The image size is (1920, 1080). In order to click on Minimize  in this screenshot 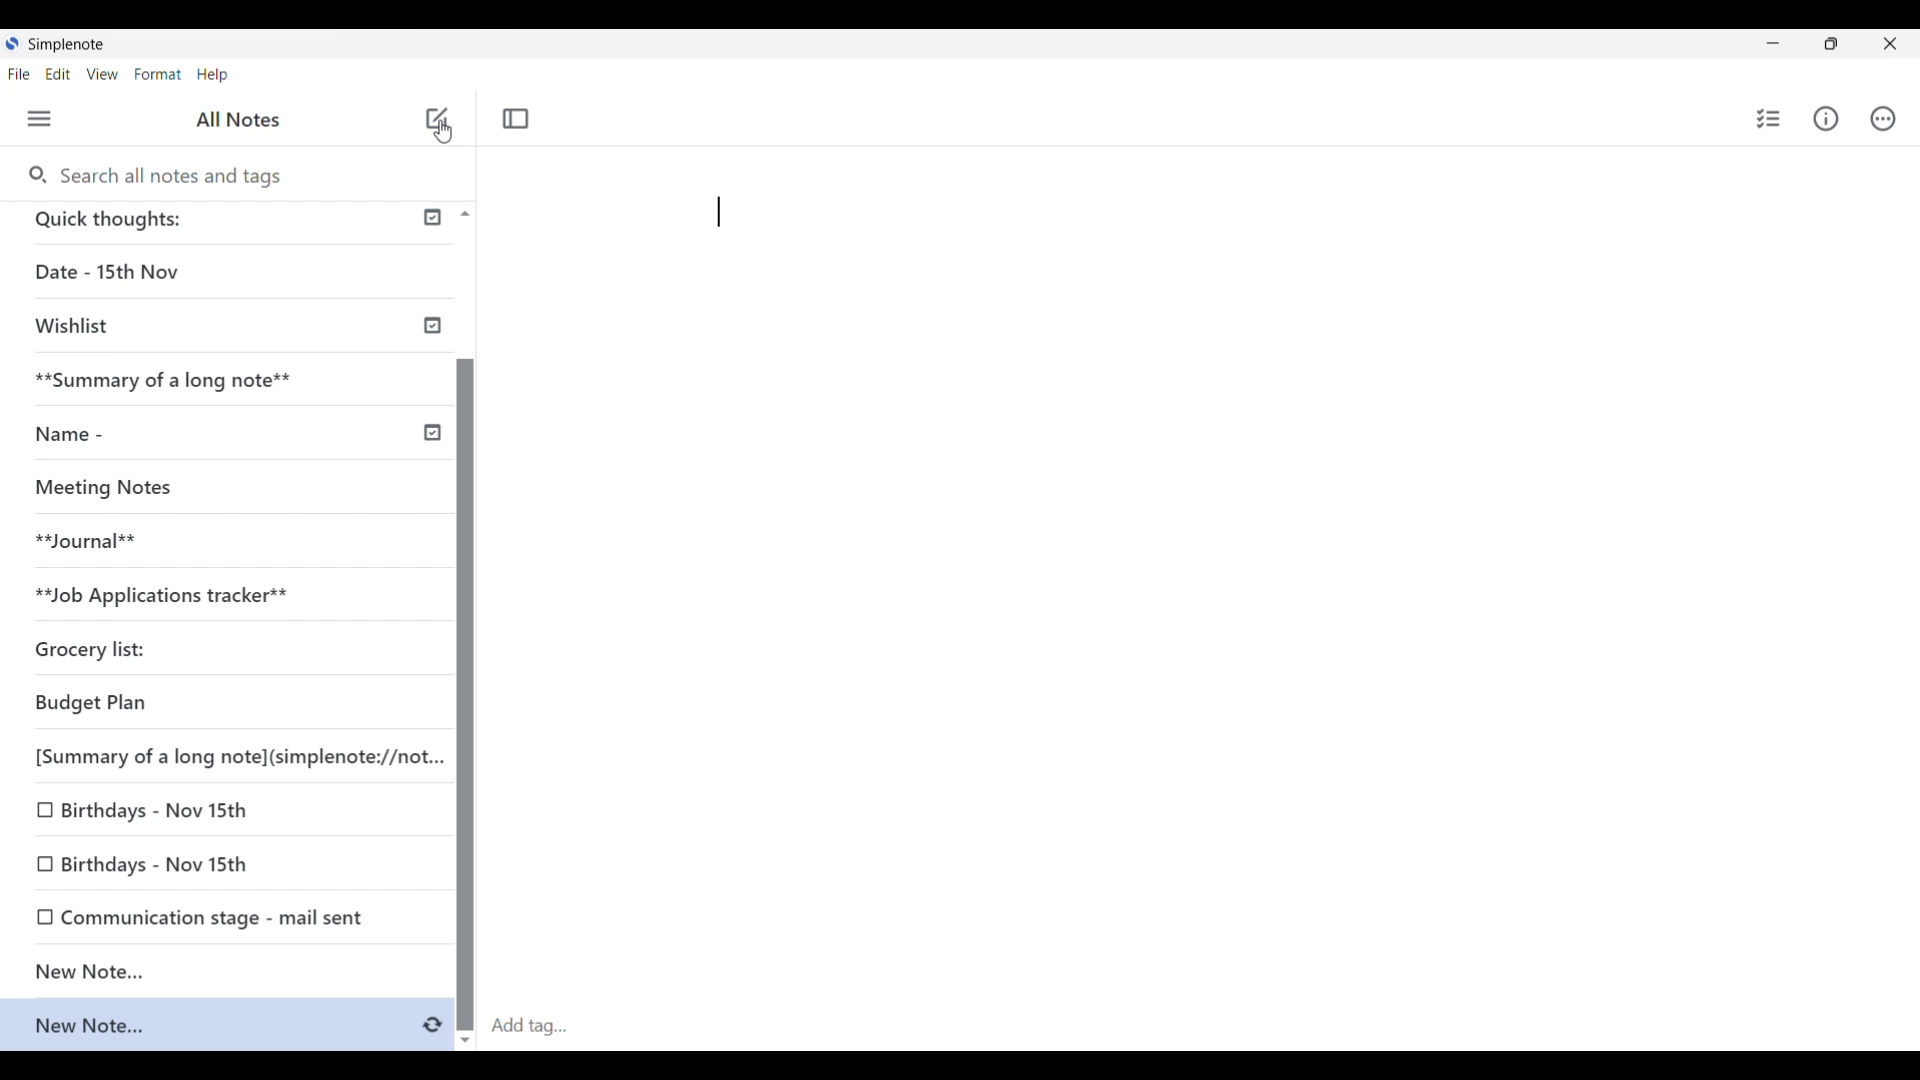, I will do `click(1773, 43)`.